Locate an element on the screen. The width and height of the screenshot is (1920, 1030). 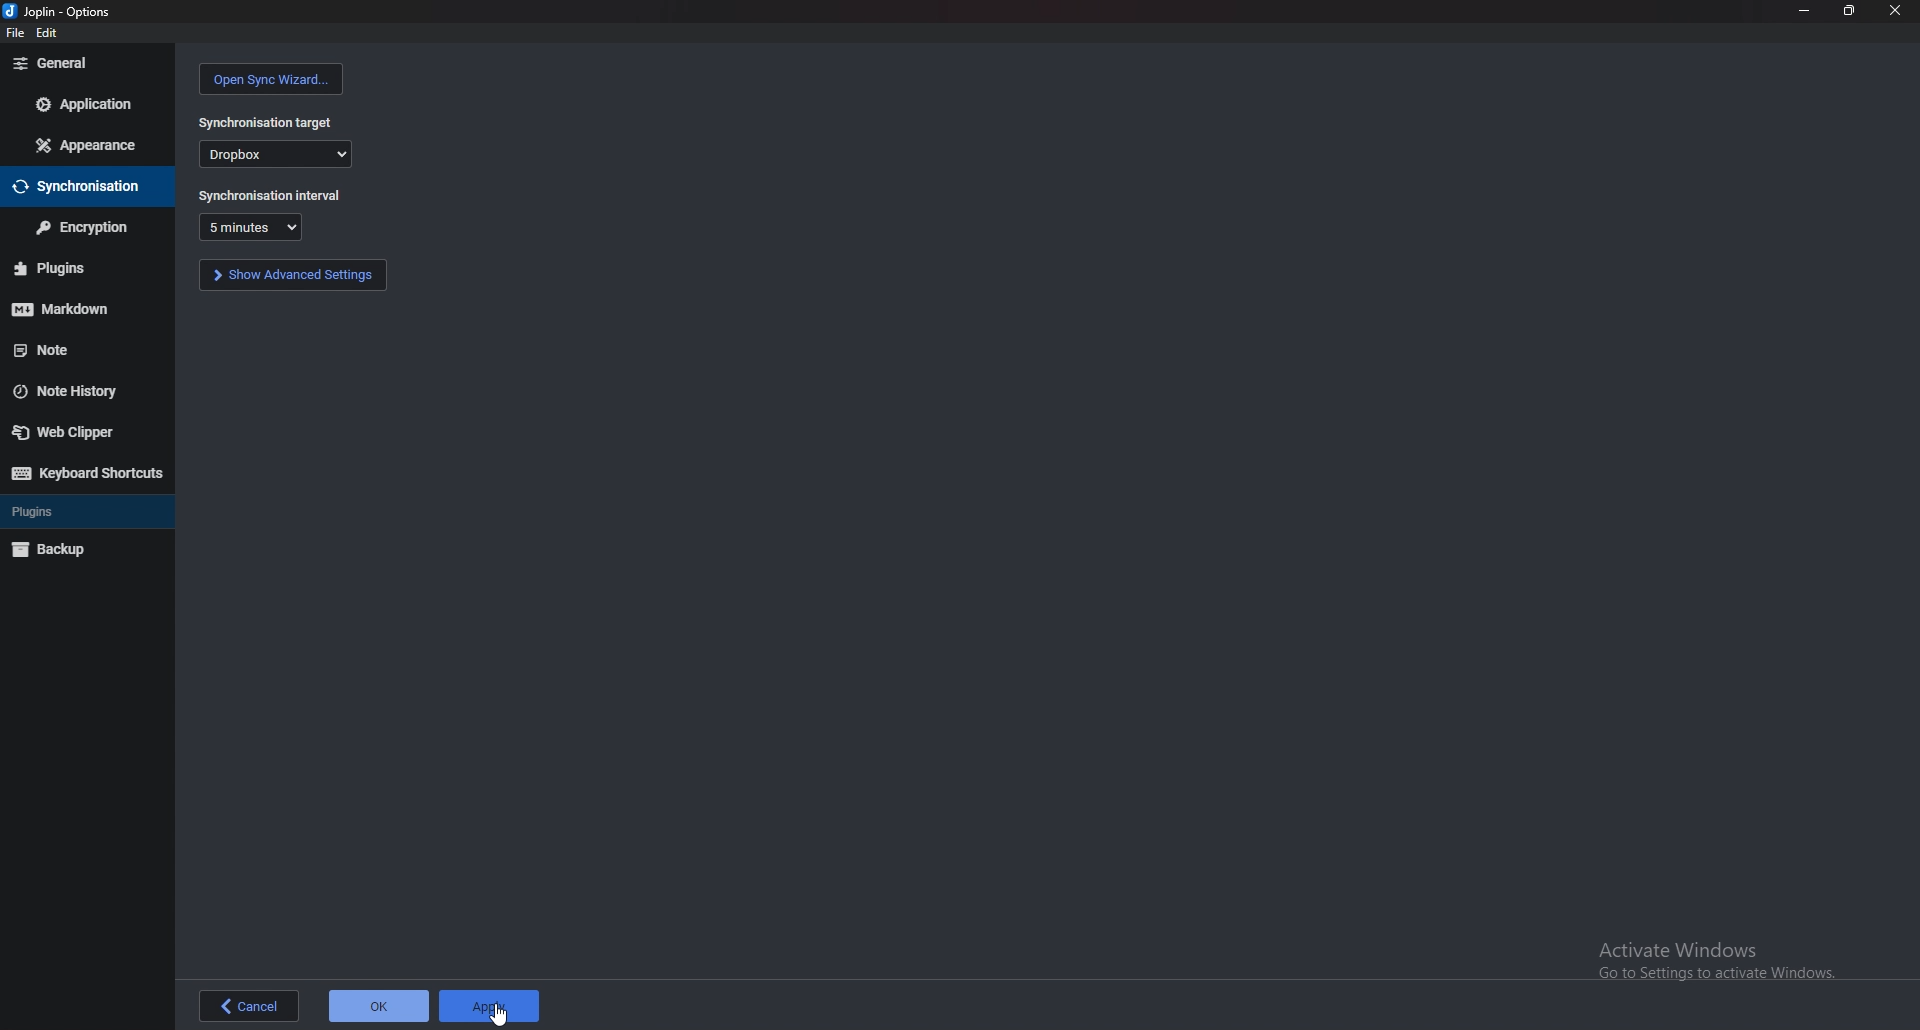
close is located at coordinates (1895, 11).